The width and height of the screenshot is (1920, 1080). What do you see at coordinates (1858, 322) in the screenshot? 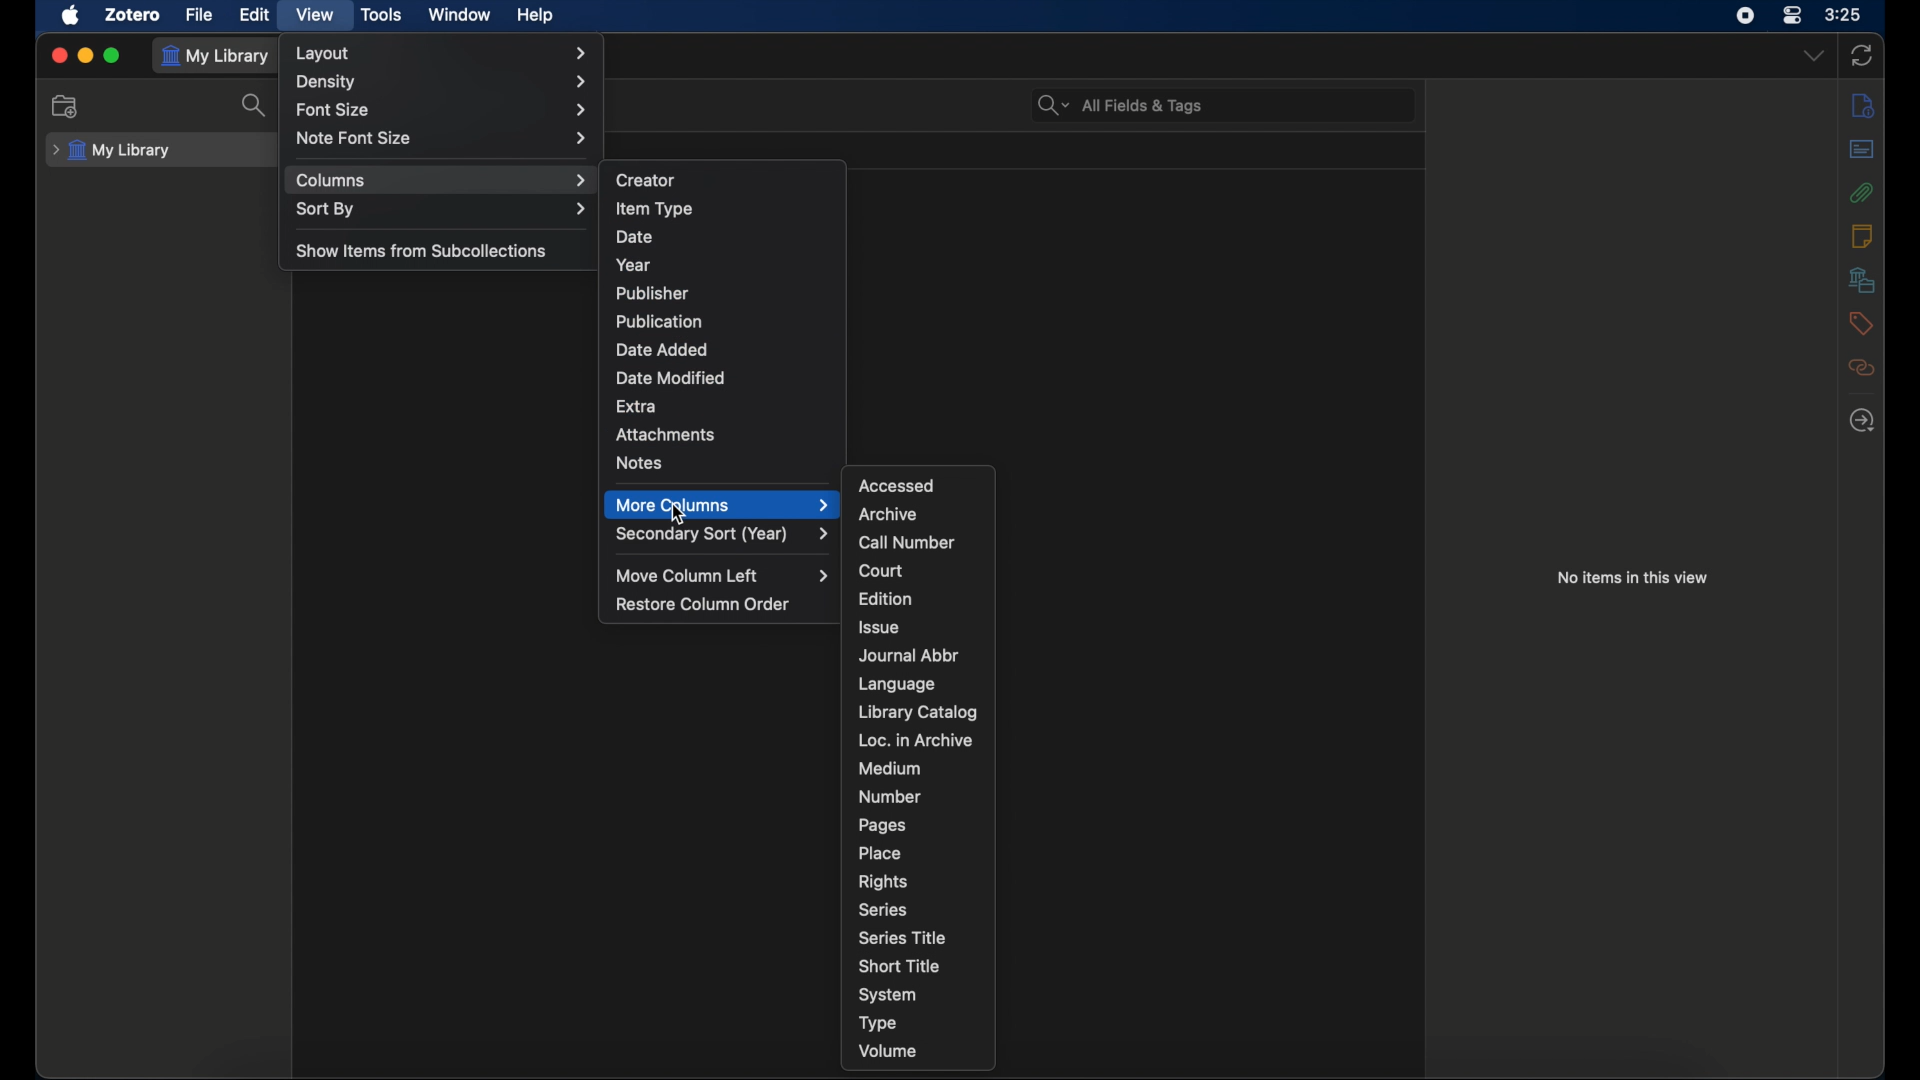
I see `tags` at bounding box center [1858, 322].